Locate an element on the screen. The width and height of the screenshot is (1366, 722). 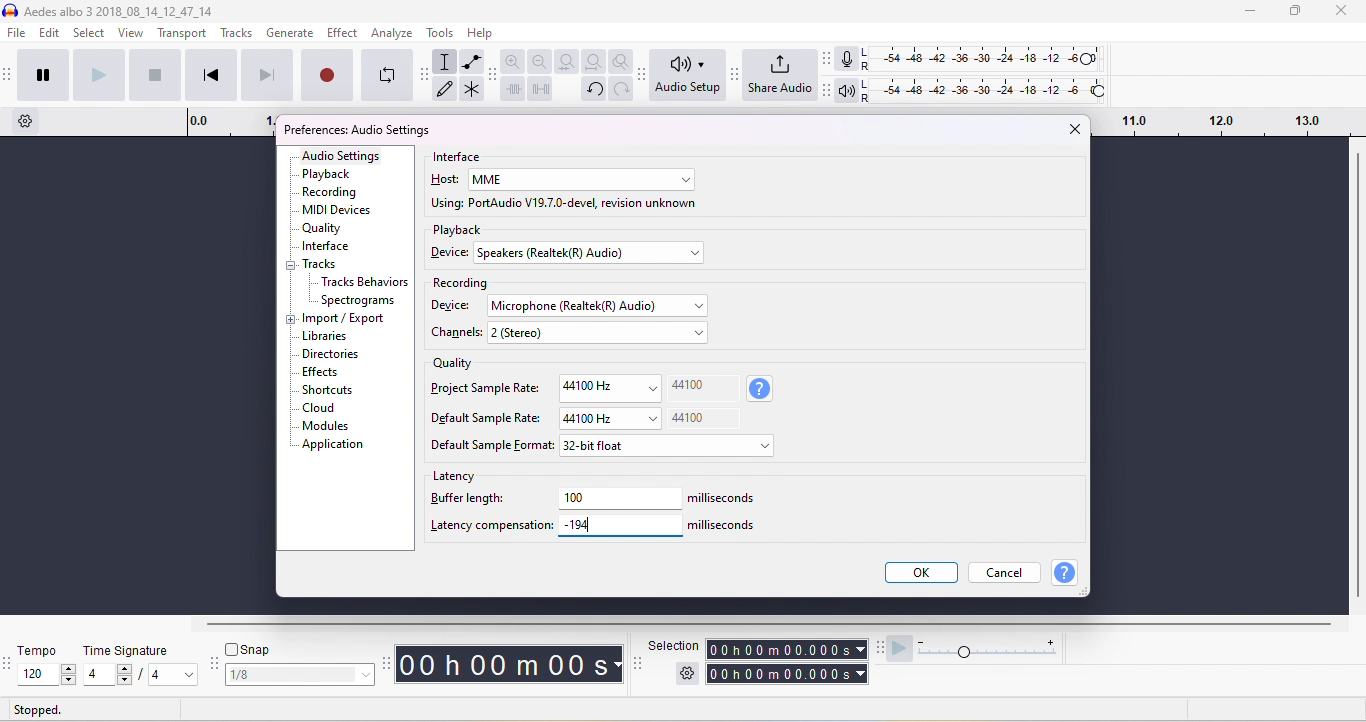
playback speed is located at coordinates (992, 649).